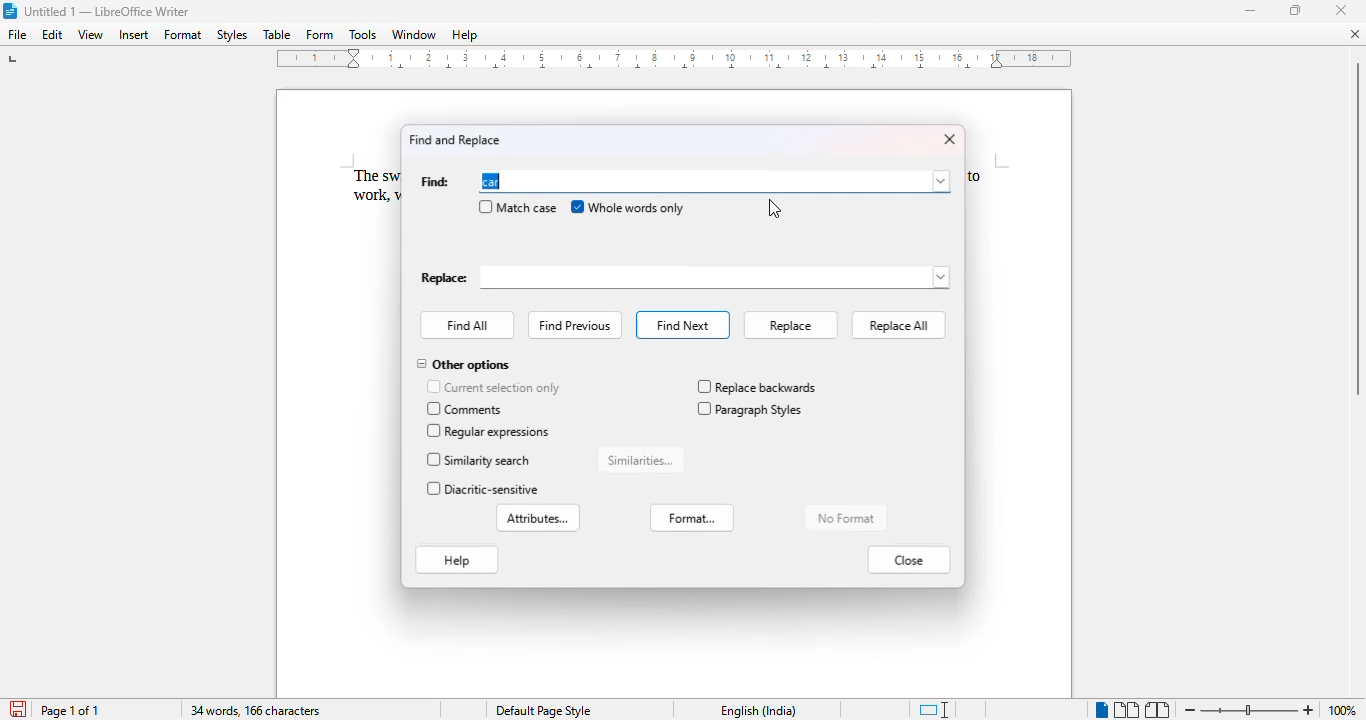 Image resolution: width=1366 pixels, height=720 pixels. Describe the element at coordinates (413, 35) in the screenshot. I see `window` at that location.